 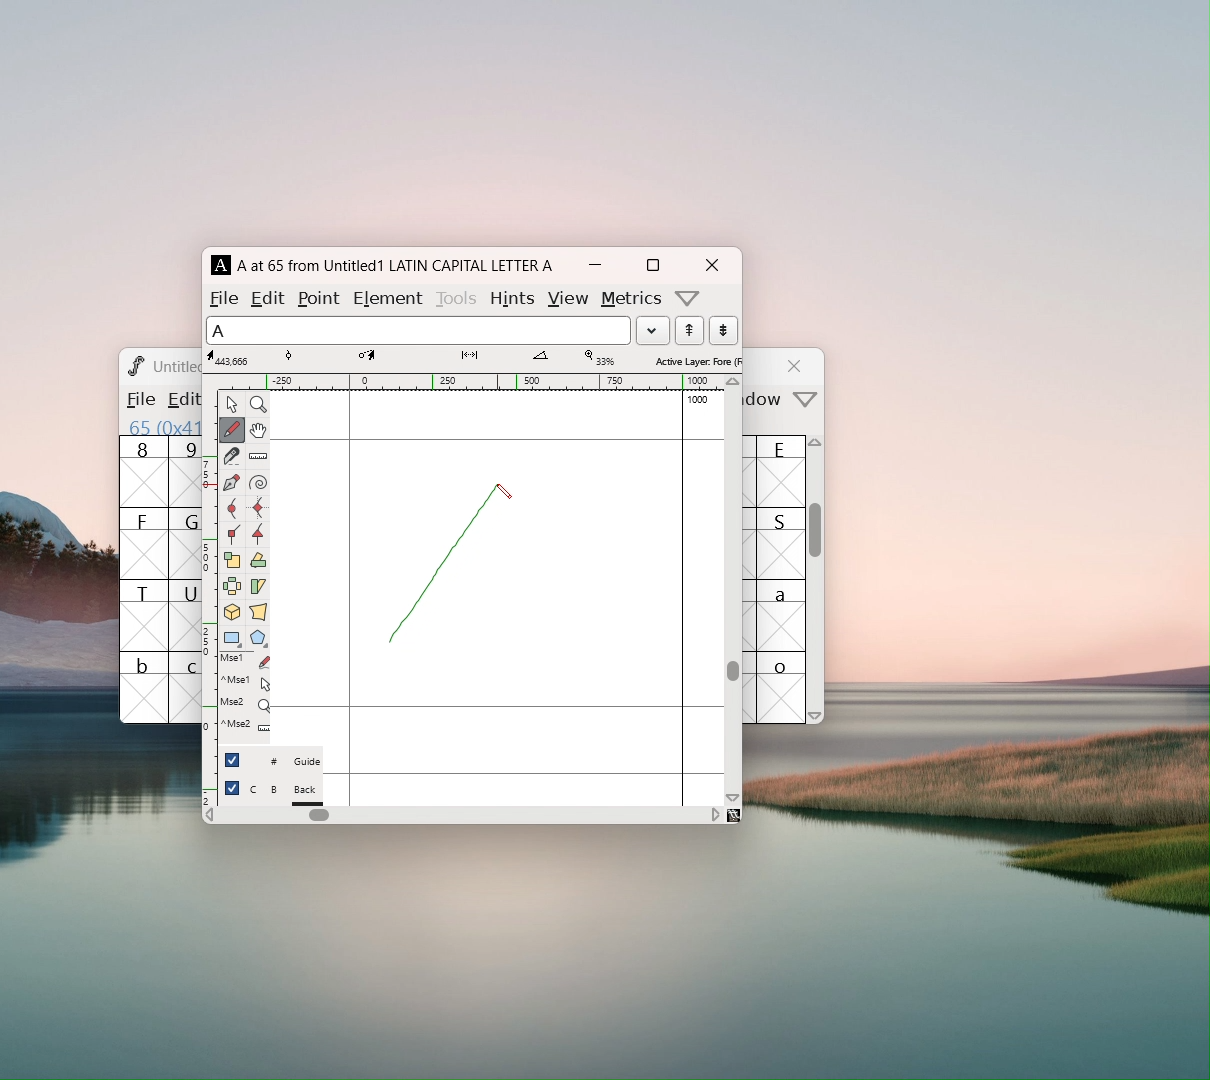 I want to click on maximize, so click(x=652, y=265).